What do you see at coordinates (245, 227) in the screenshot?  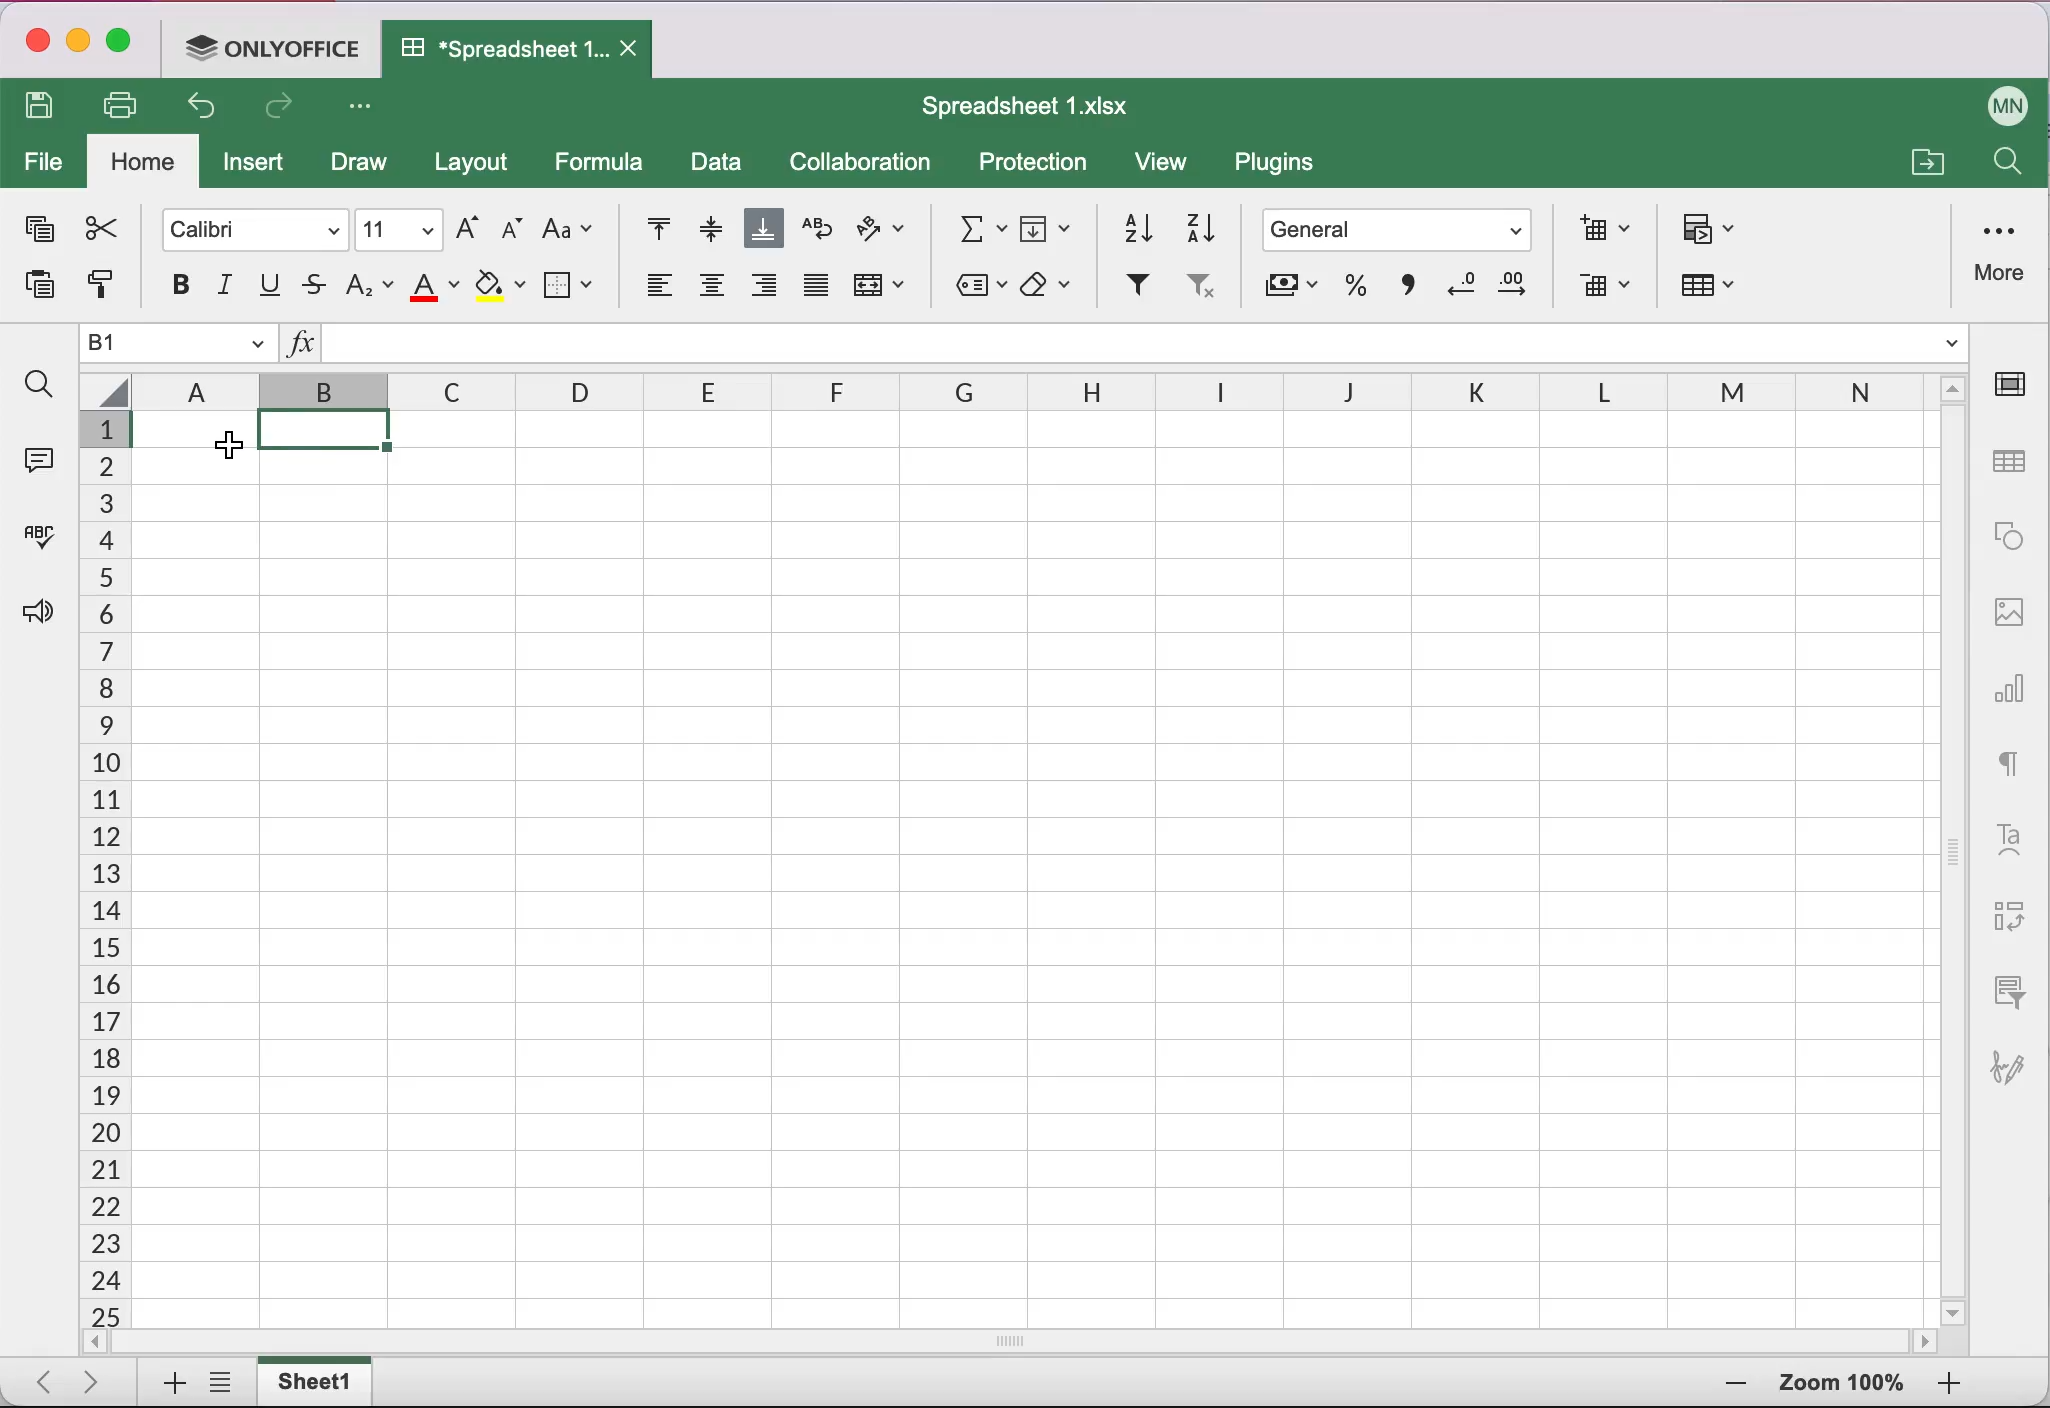 I see `font type calibri` at bounding box center [245, 227].